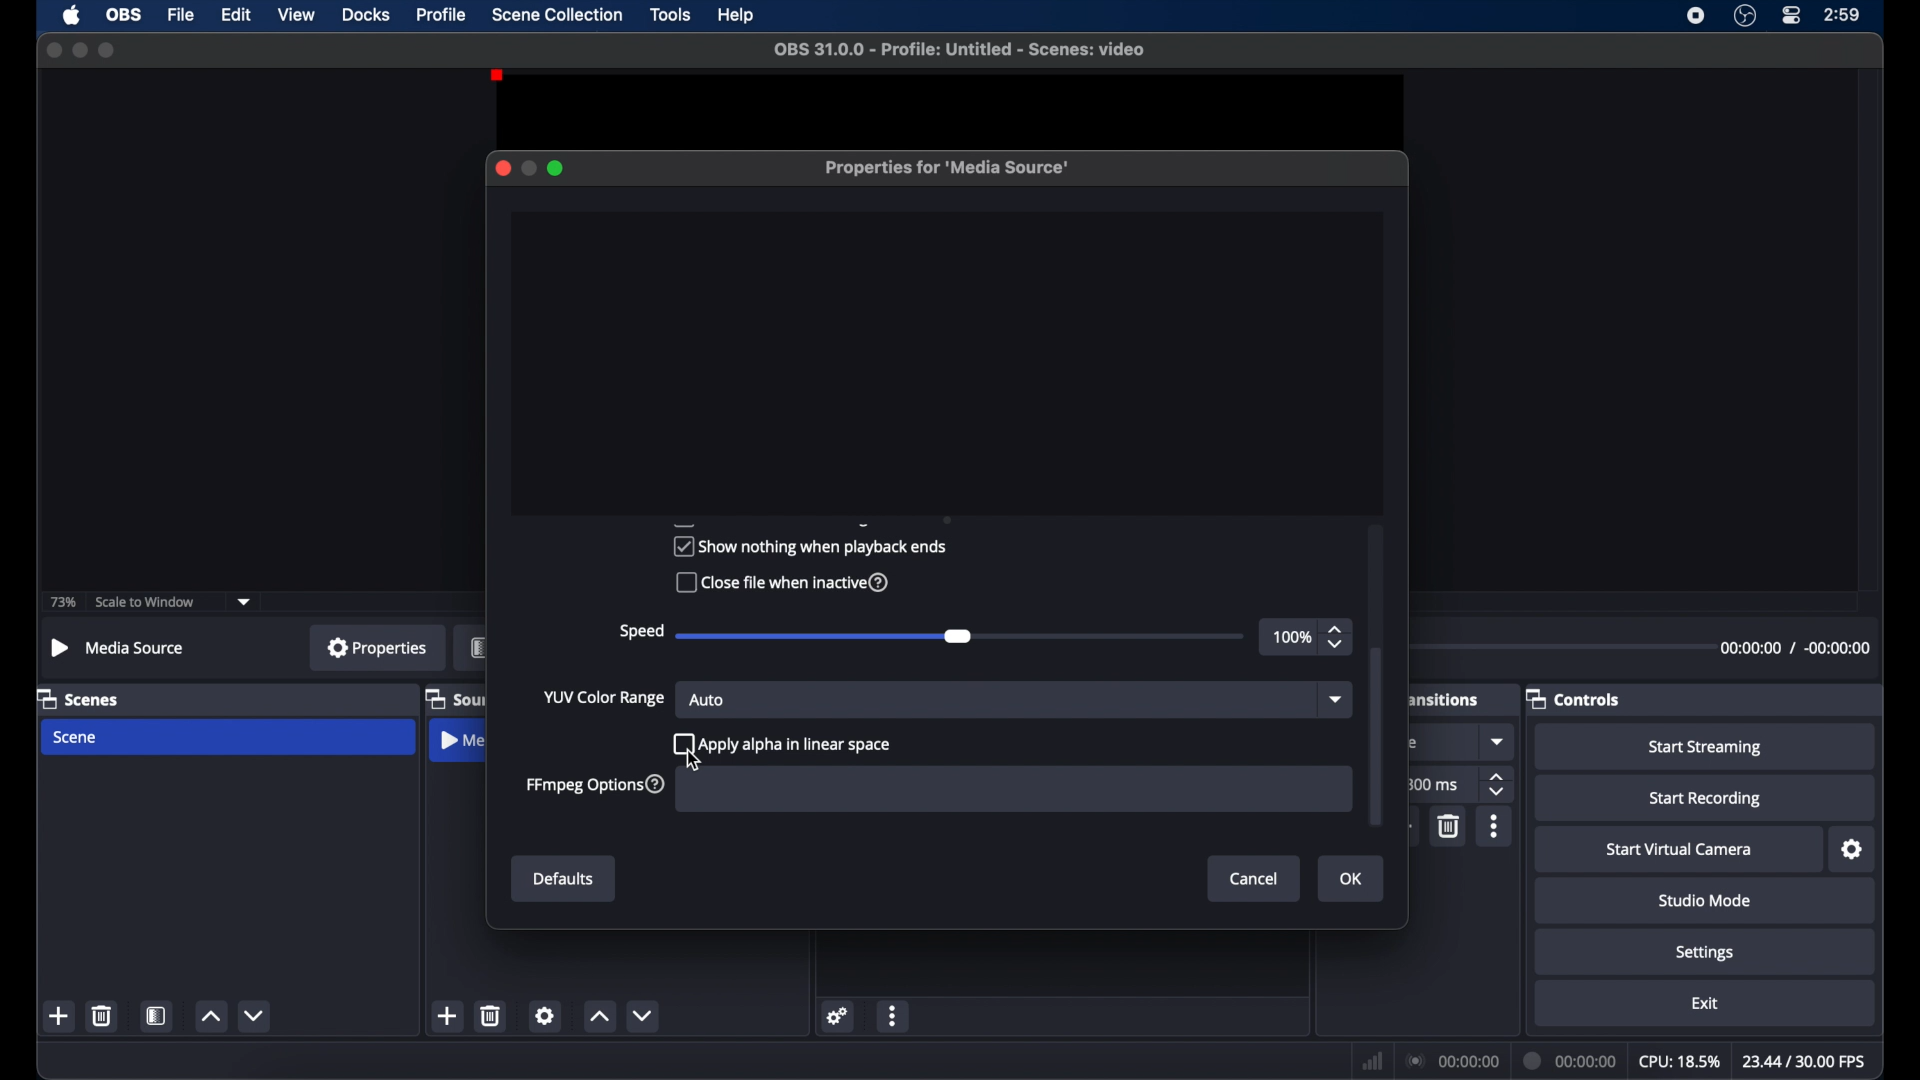  I want to click on studio mode, so click(1703, 902).